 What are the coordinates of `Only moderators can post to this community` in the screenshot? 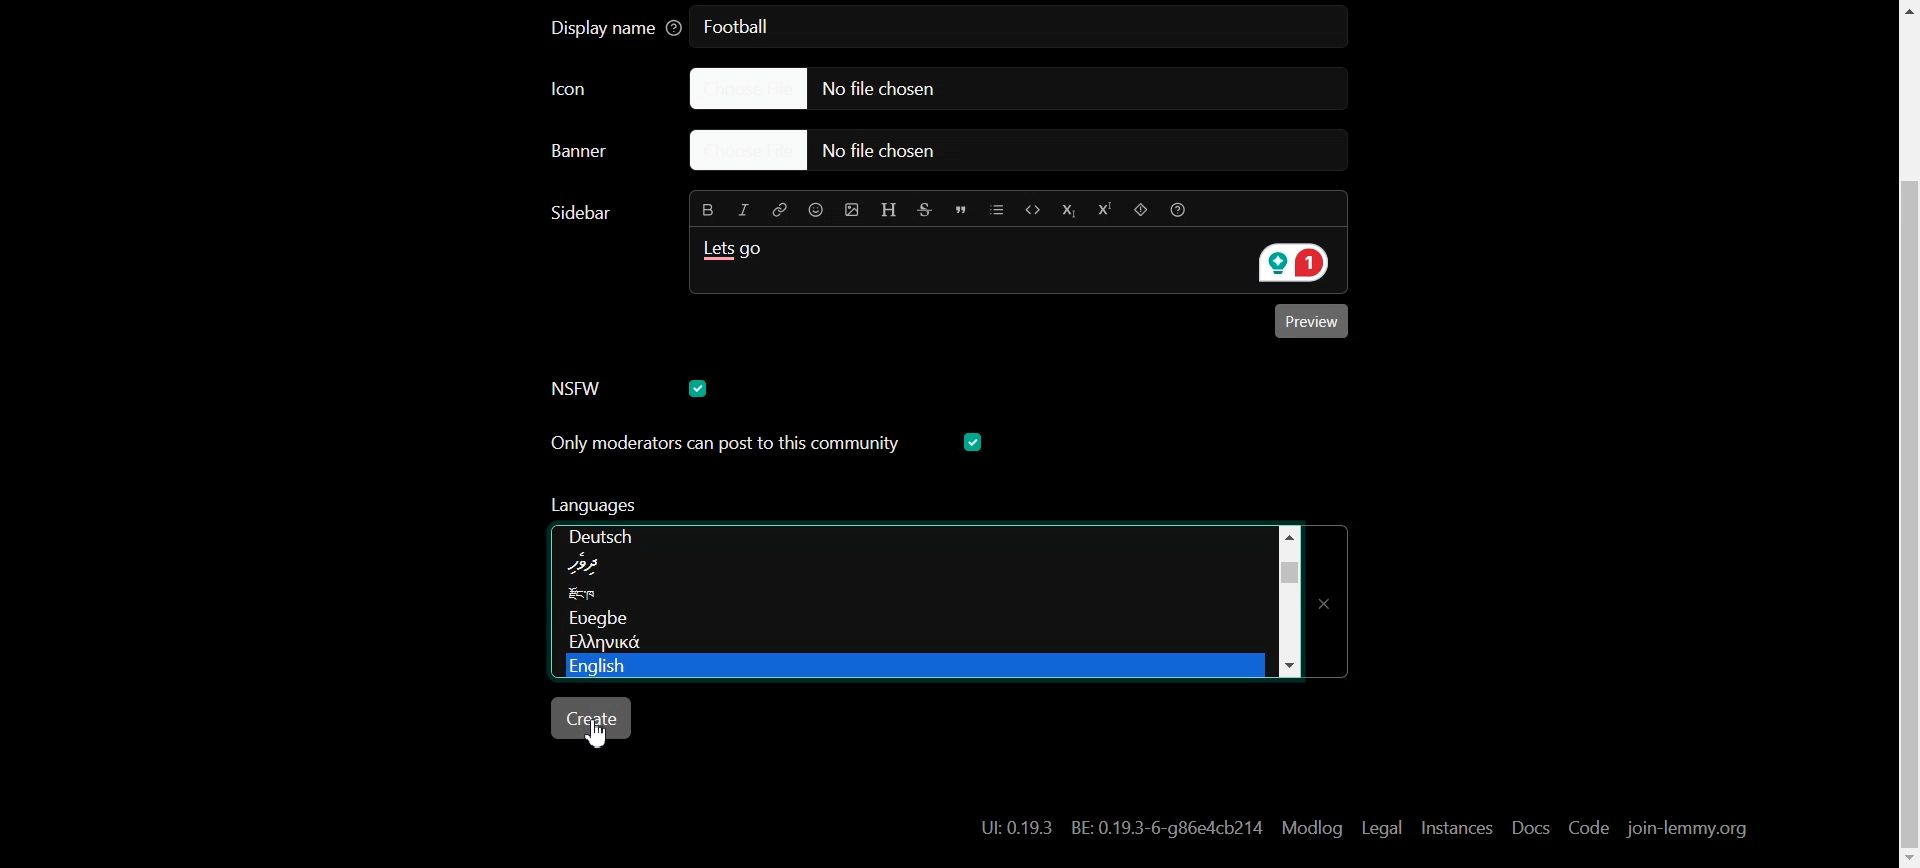 It's located at (769, 507).